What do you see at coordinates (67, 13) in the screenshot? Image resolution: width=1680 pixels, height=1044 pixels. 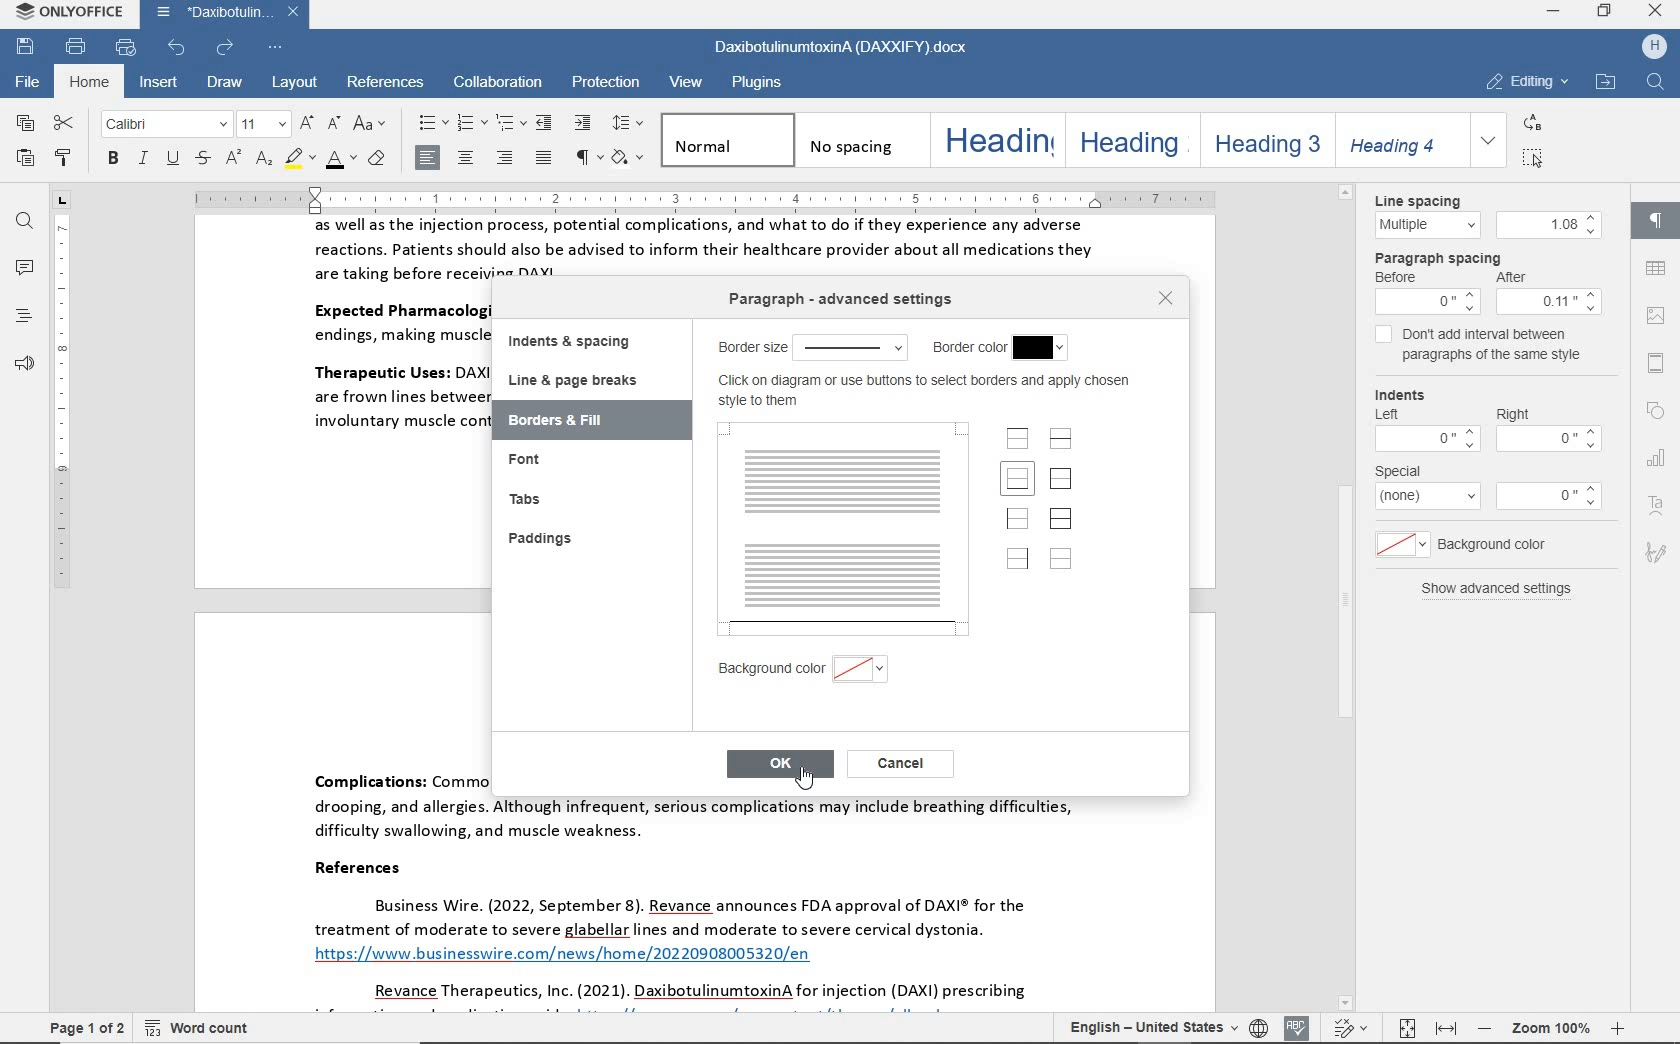 I see `system name` at bounding box center [67, 13].